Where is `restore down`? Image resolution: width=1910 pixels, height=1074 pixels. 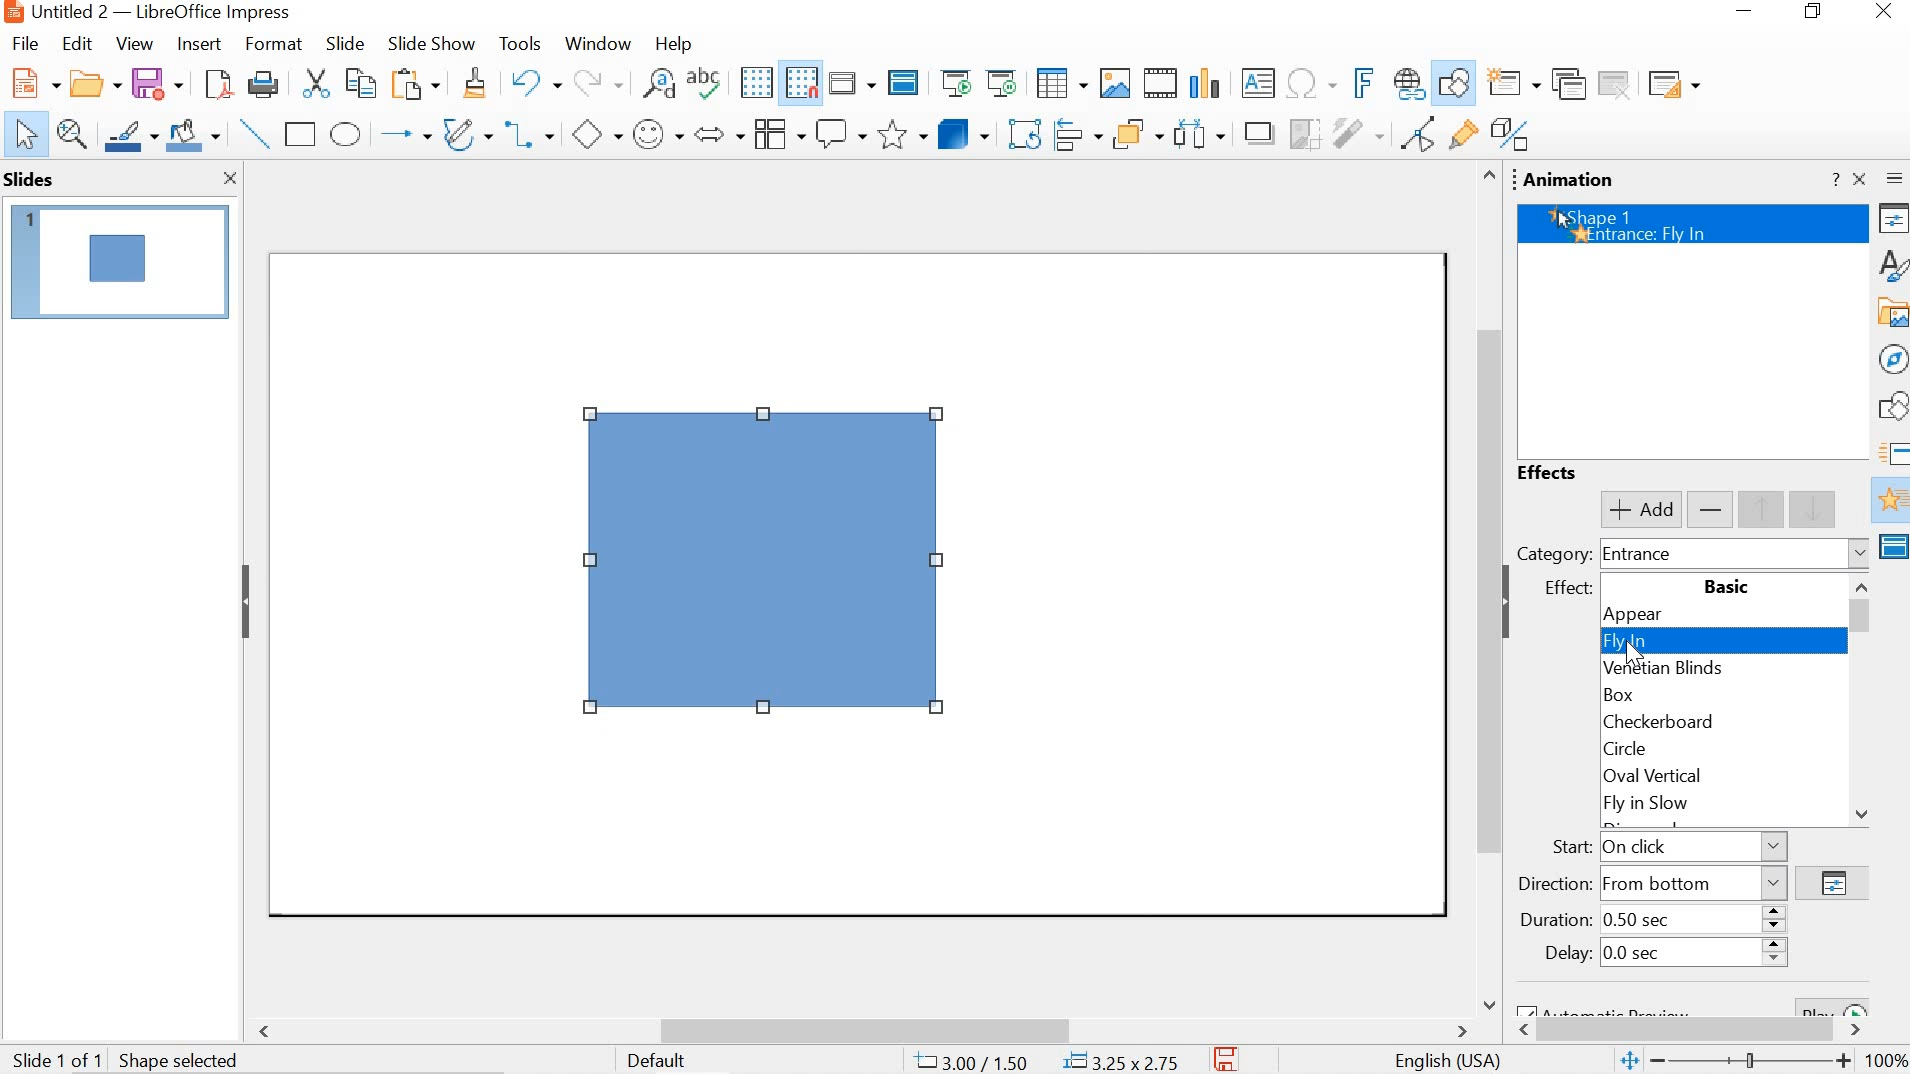 restore down is located at coordinates (1819, 12).